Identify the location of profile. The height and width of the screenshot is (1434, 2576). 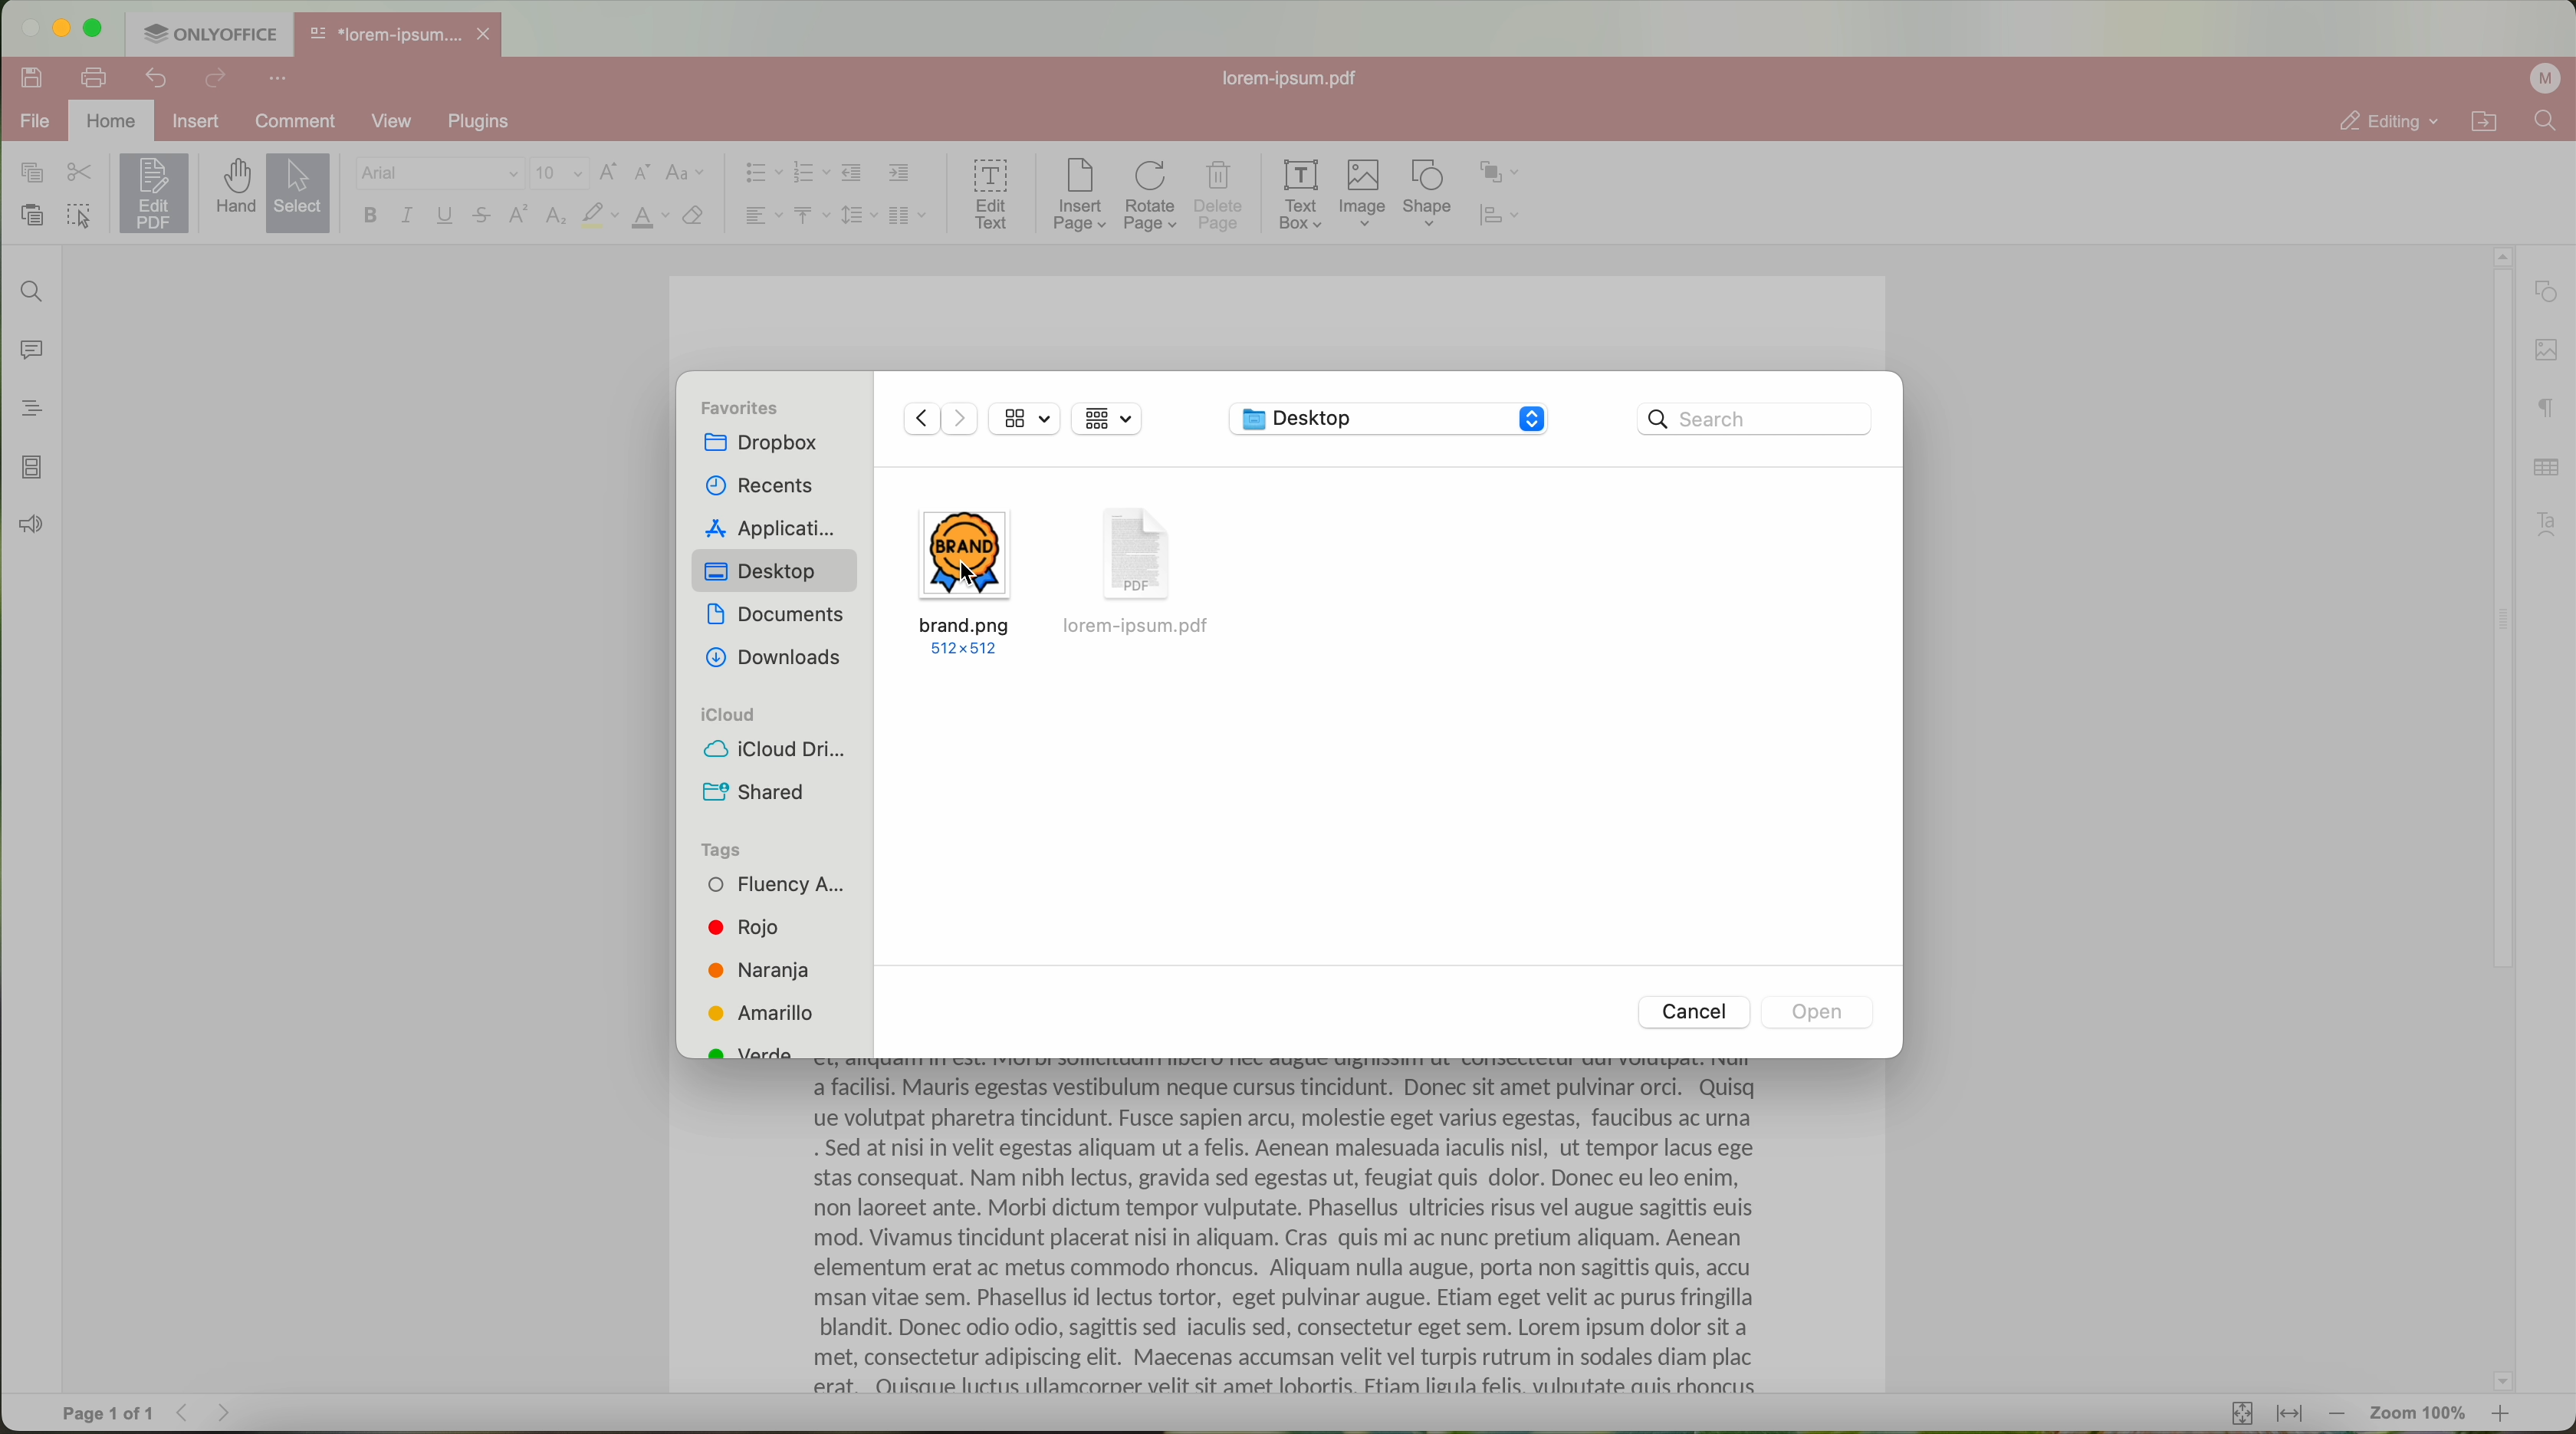
(2549, 78).